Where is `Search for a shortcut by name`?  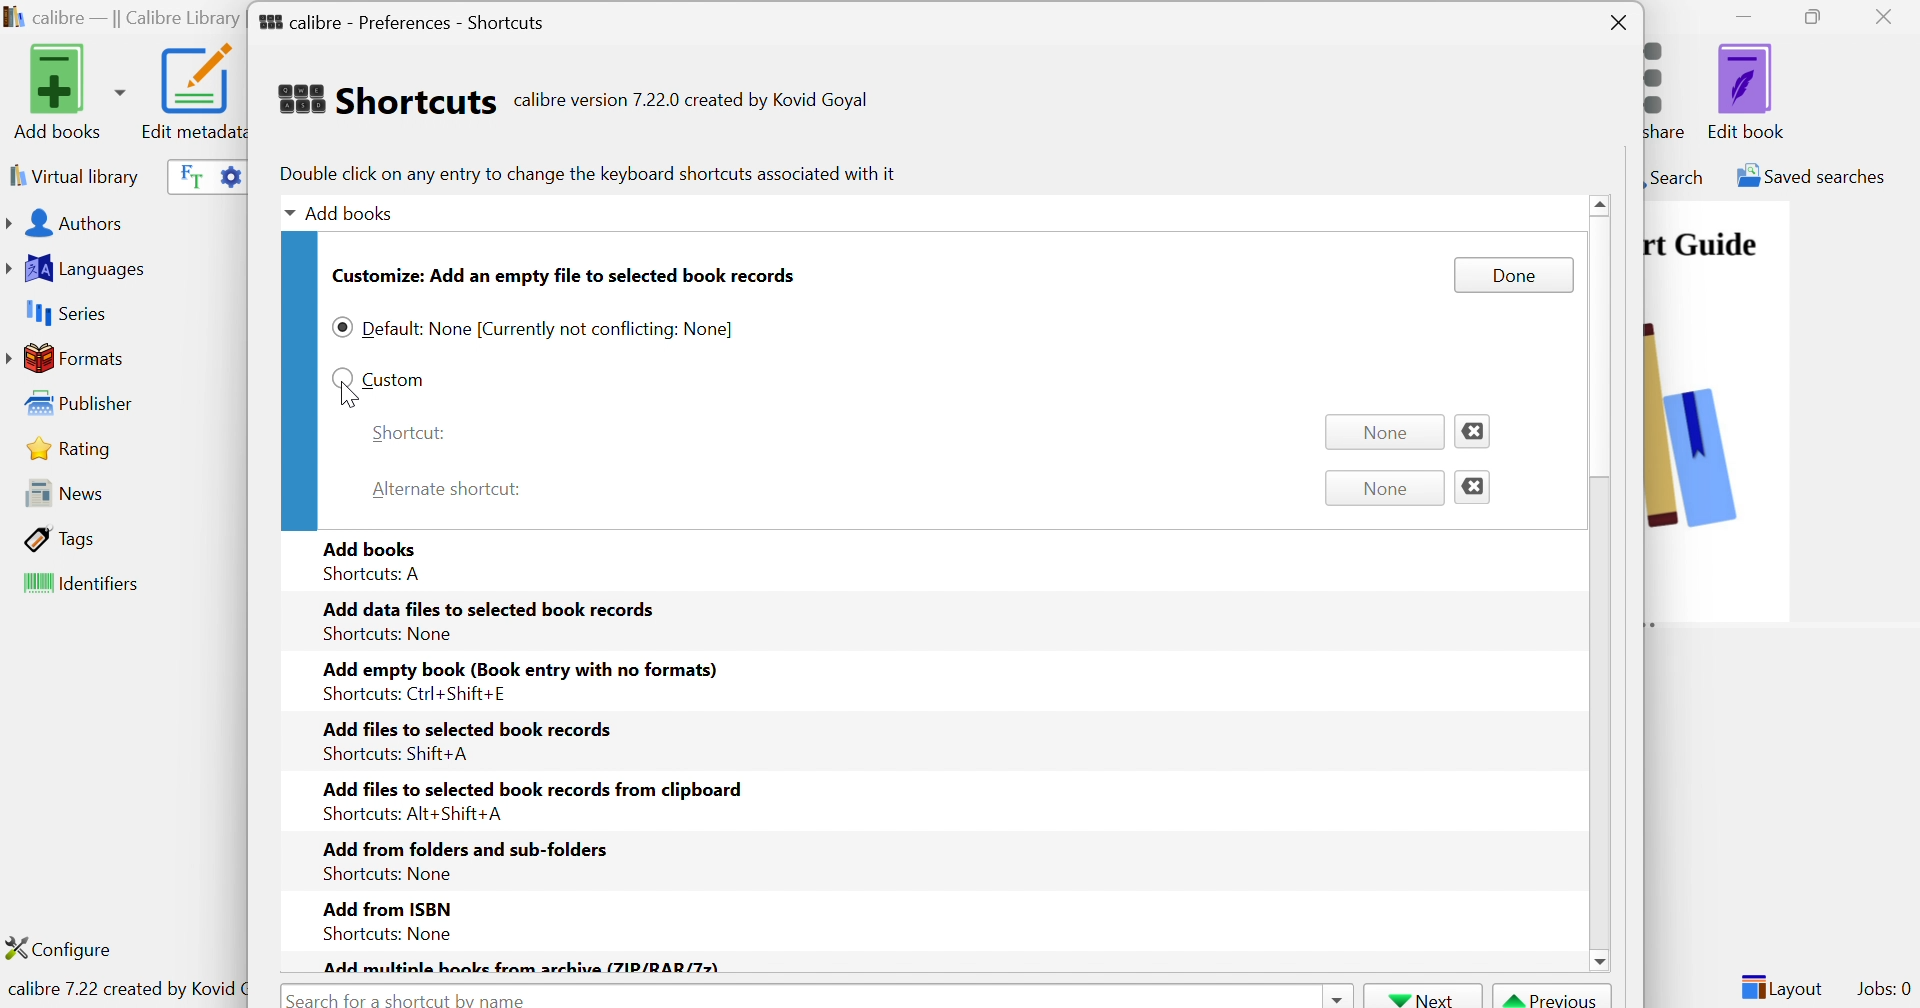 Search for a shortcut by name is located at coordinates (411, 997).